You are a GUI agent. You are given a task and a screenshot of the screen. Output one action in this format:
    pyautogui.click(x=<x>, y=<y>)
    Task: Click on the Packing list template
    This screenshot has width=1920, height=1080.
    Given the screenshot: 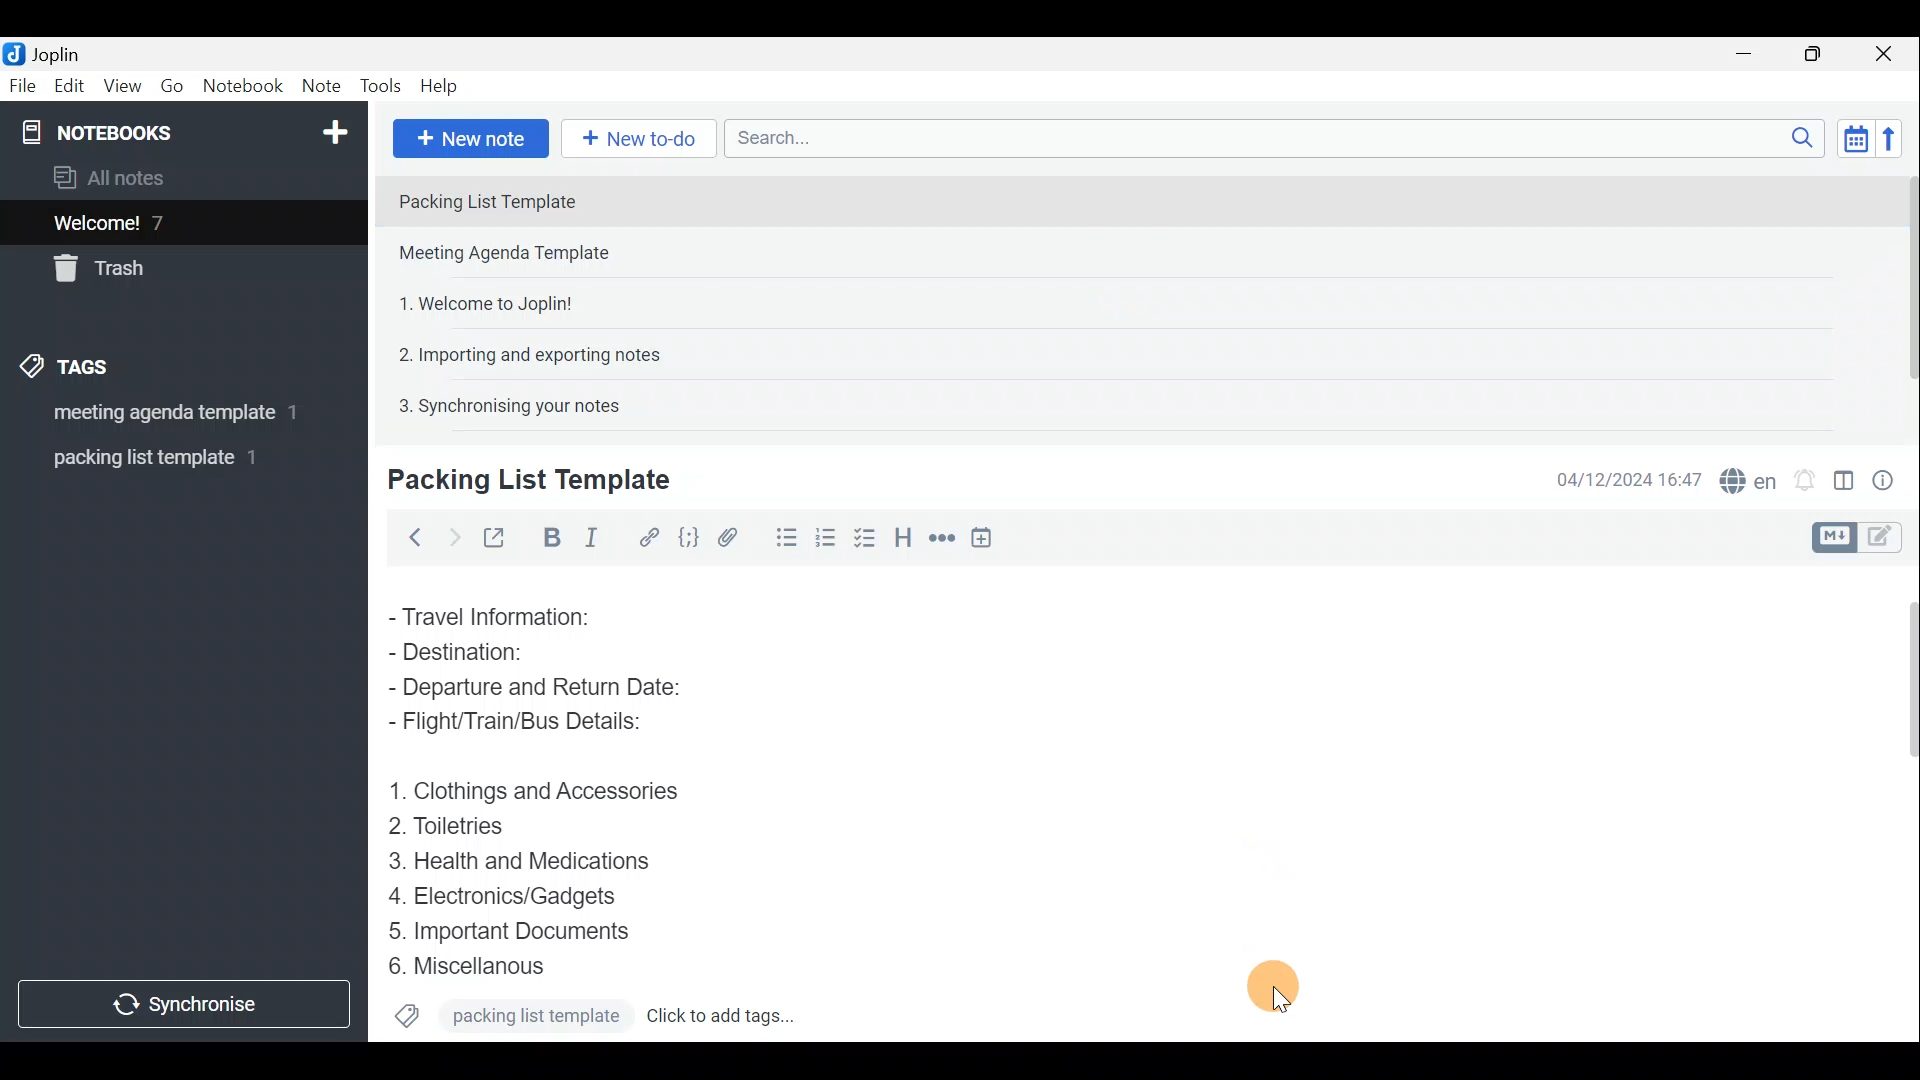 What is the action you would take?
    pyautogui.click(x=160, y=460)
    